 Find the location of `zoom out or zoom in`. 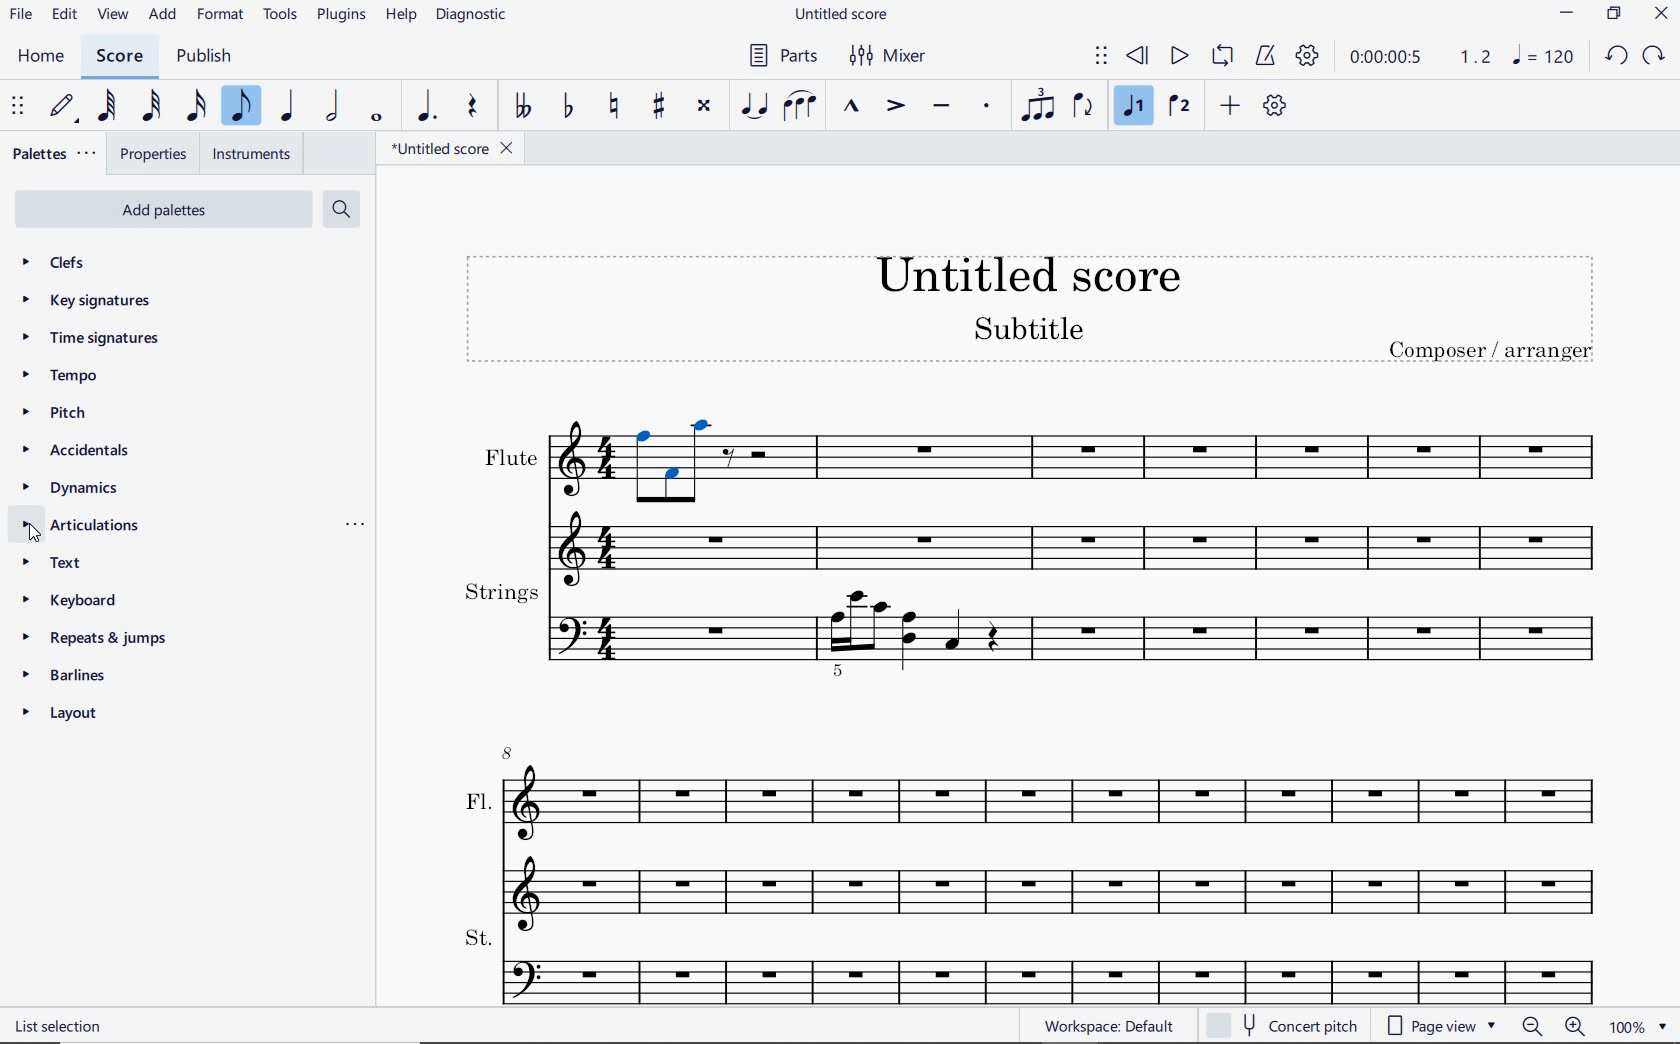

zoom out or zoom in is located at coordinates (1552, 1027).